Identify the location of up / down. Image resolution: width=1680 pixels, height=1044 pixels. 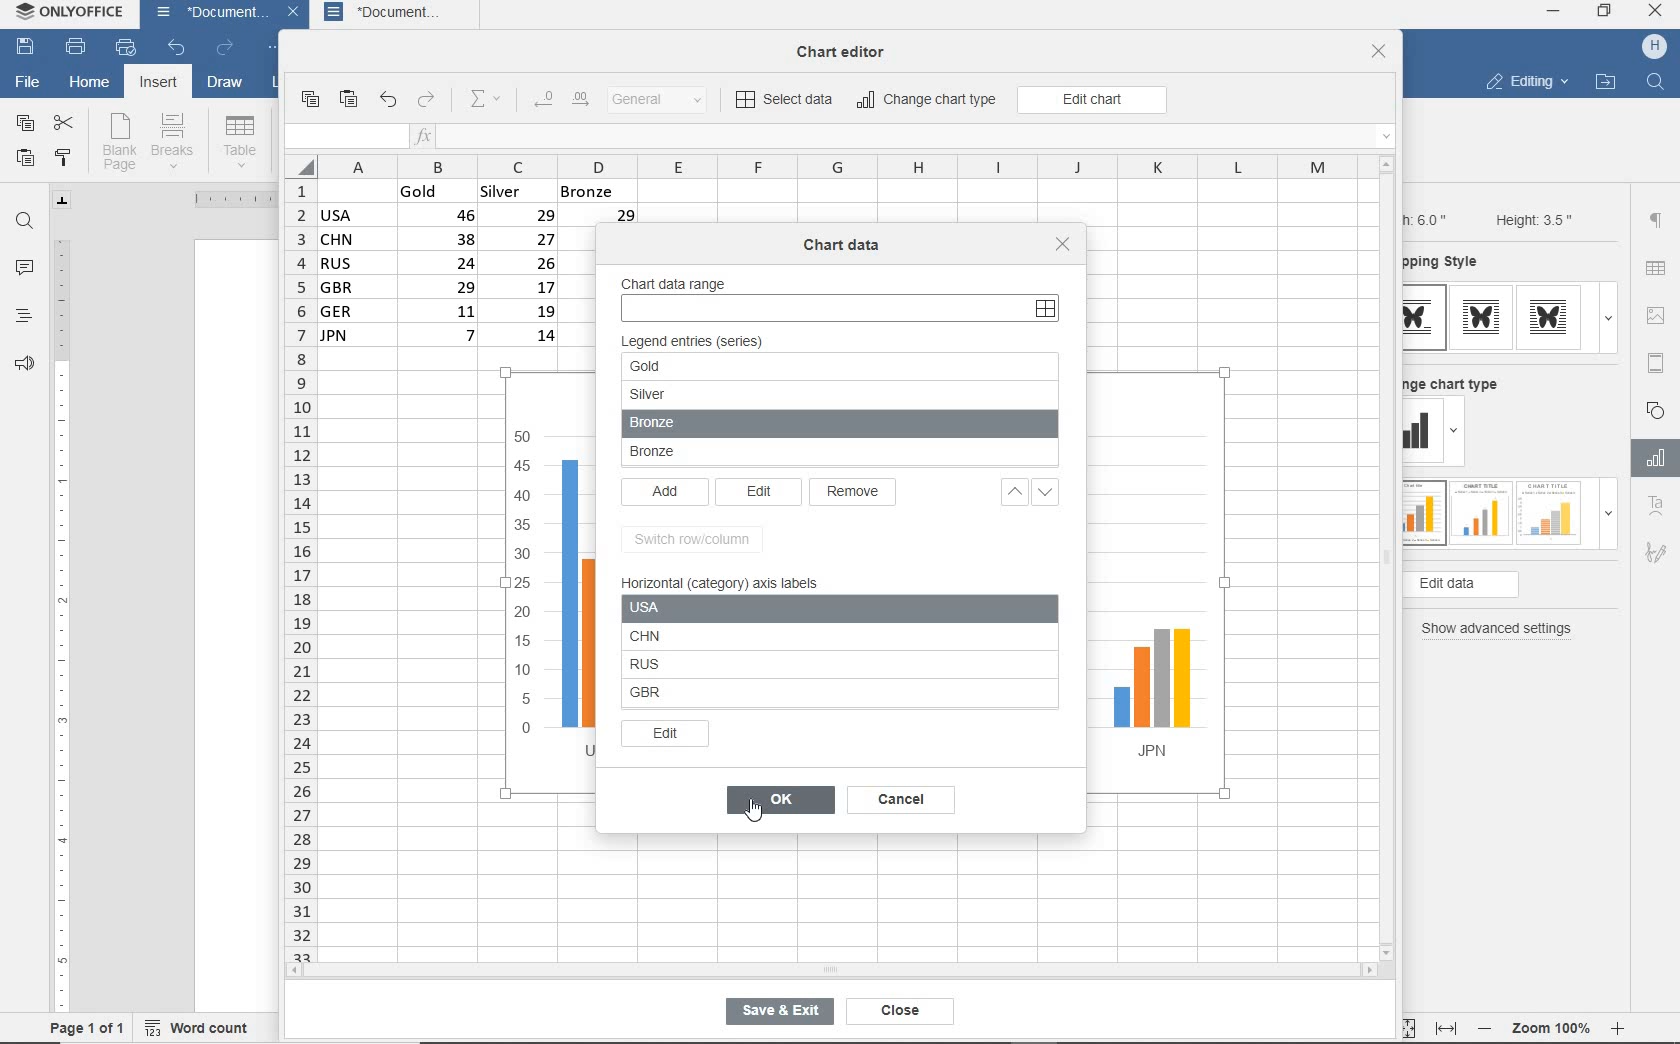
(1009, 493).